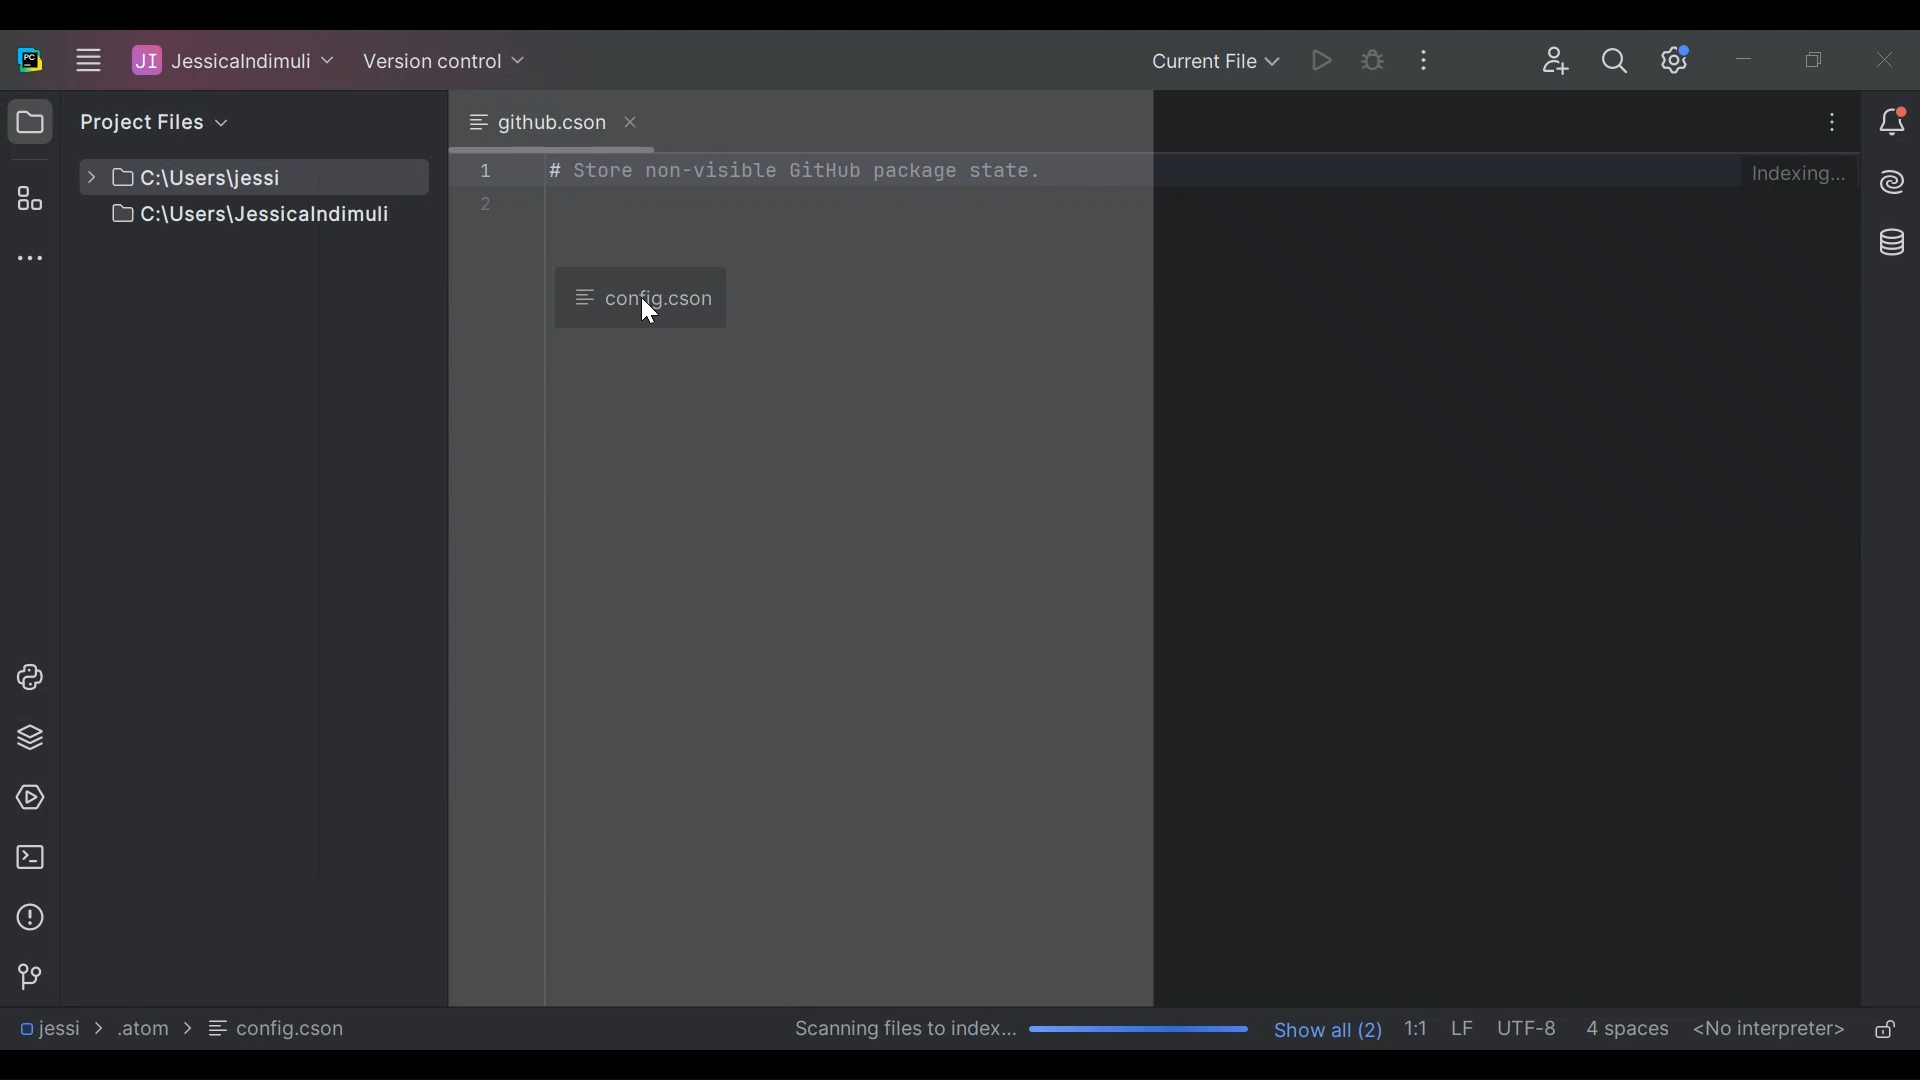  What do you see at coordinates (31, 737) in the screenshot?
I see `Python` at bounding box center [31, 737].